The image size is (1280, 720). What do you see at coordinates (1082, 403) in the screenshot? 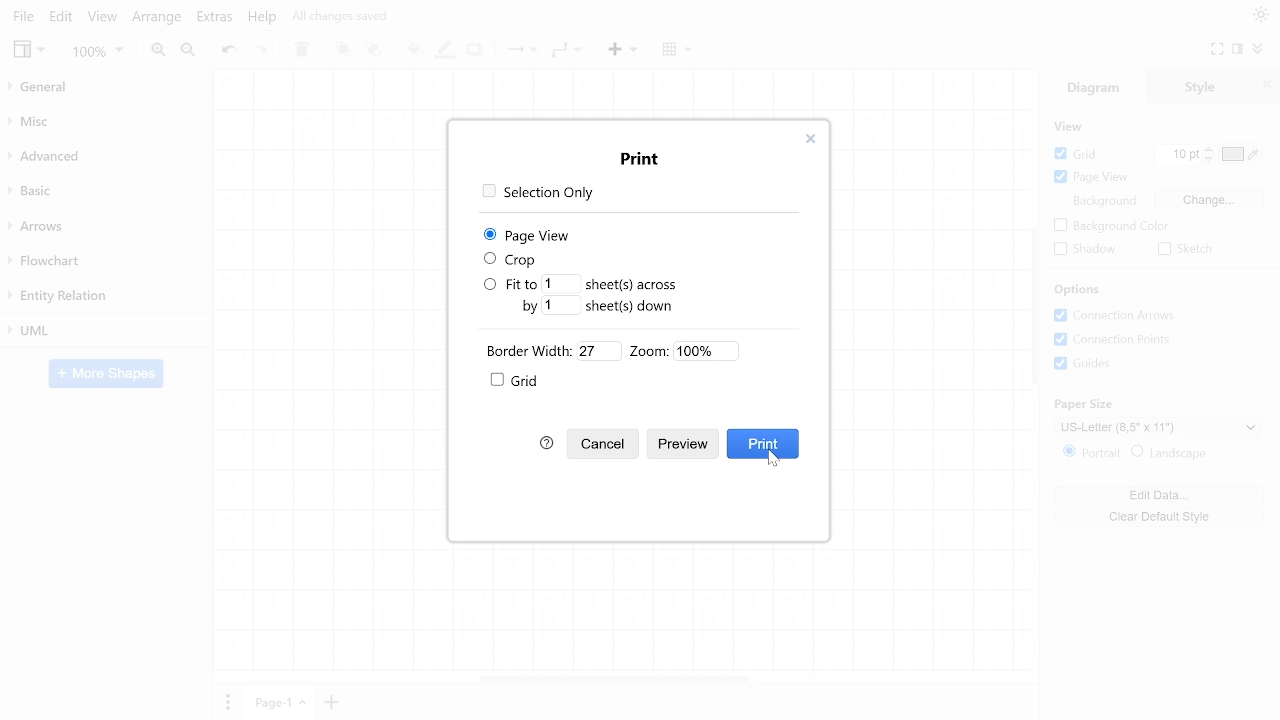
I see `paper size` at bounding box center [1082, 403].